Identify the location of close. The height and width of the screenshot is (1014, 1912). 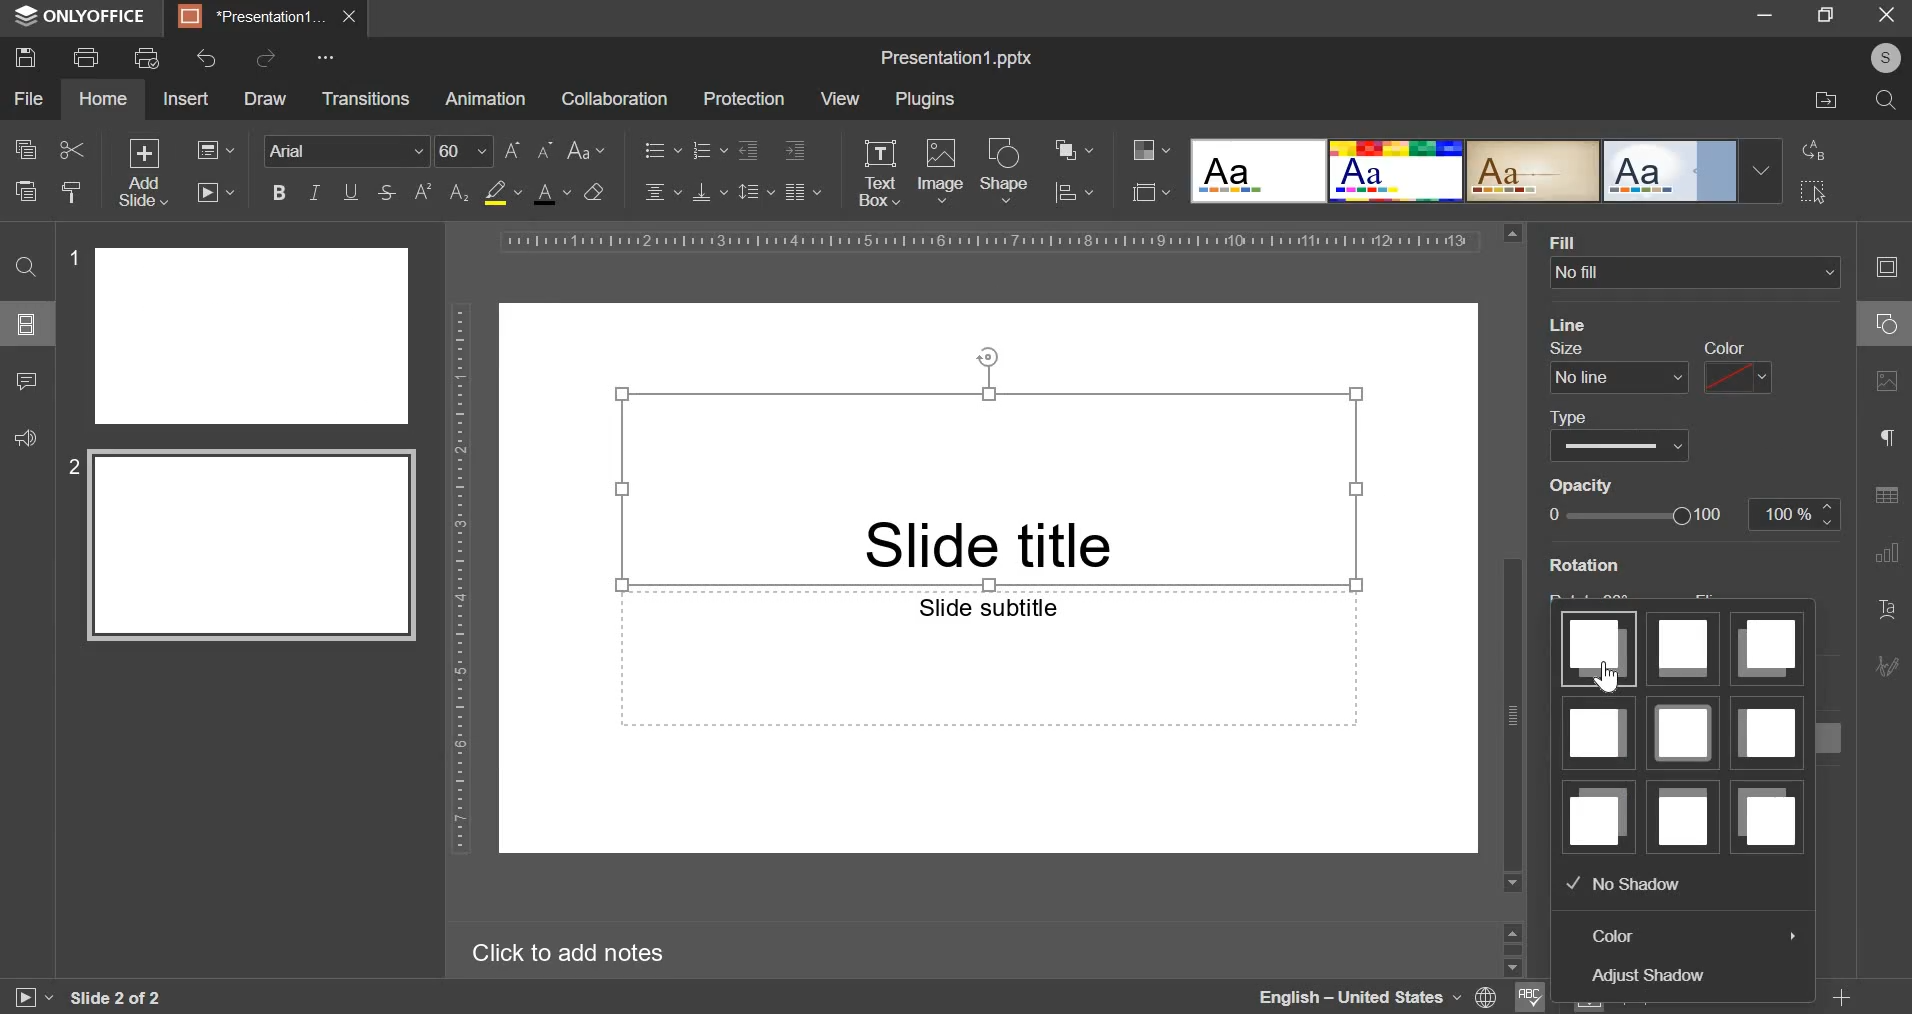
(349, 16).